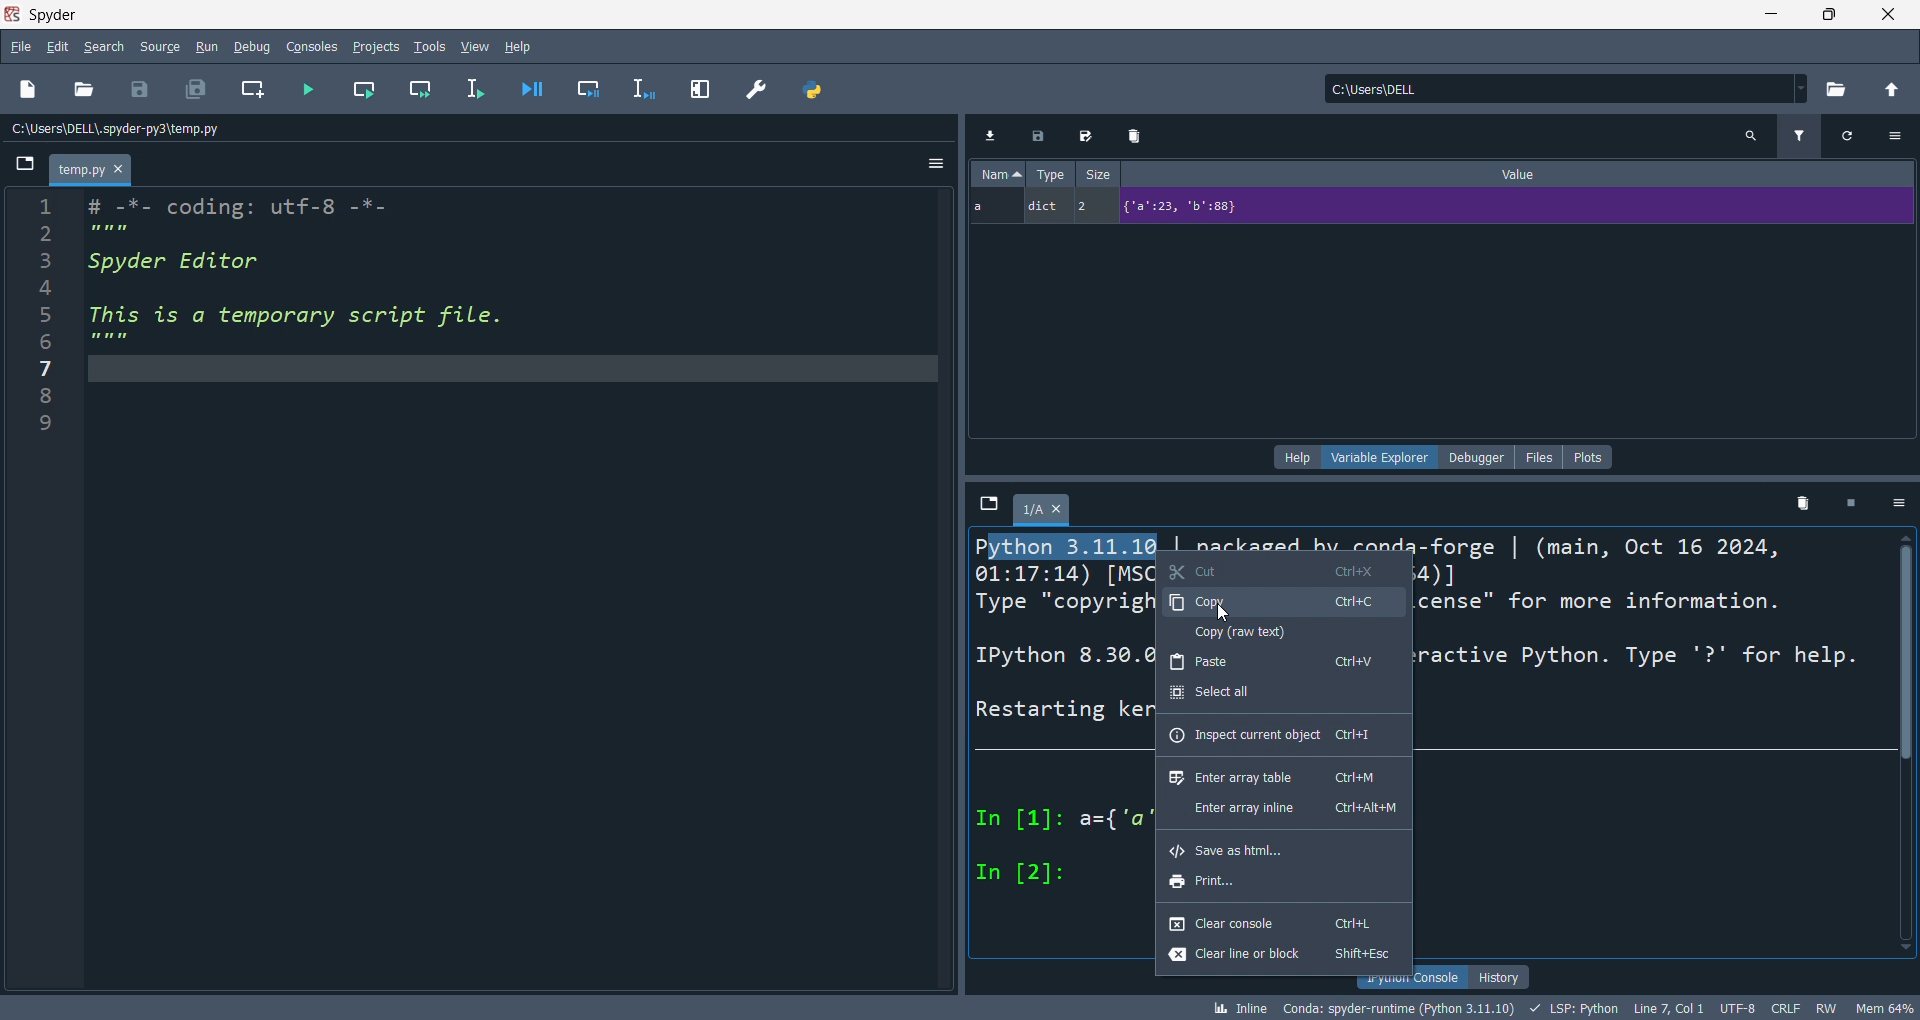 The image size is (1920, 1020). Describe the element at coordinates (1000, 173) in the screenshot. I see `name` at that location.